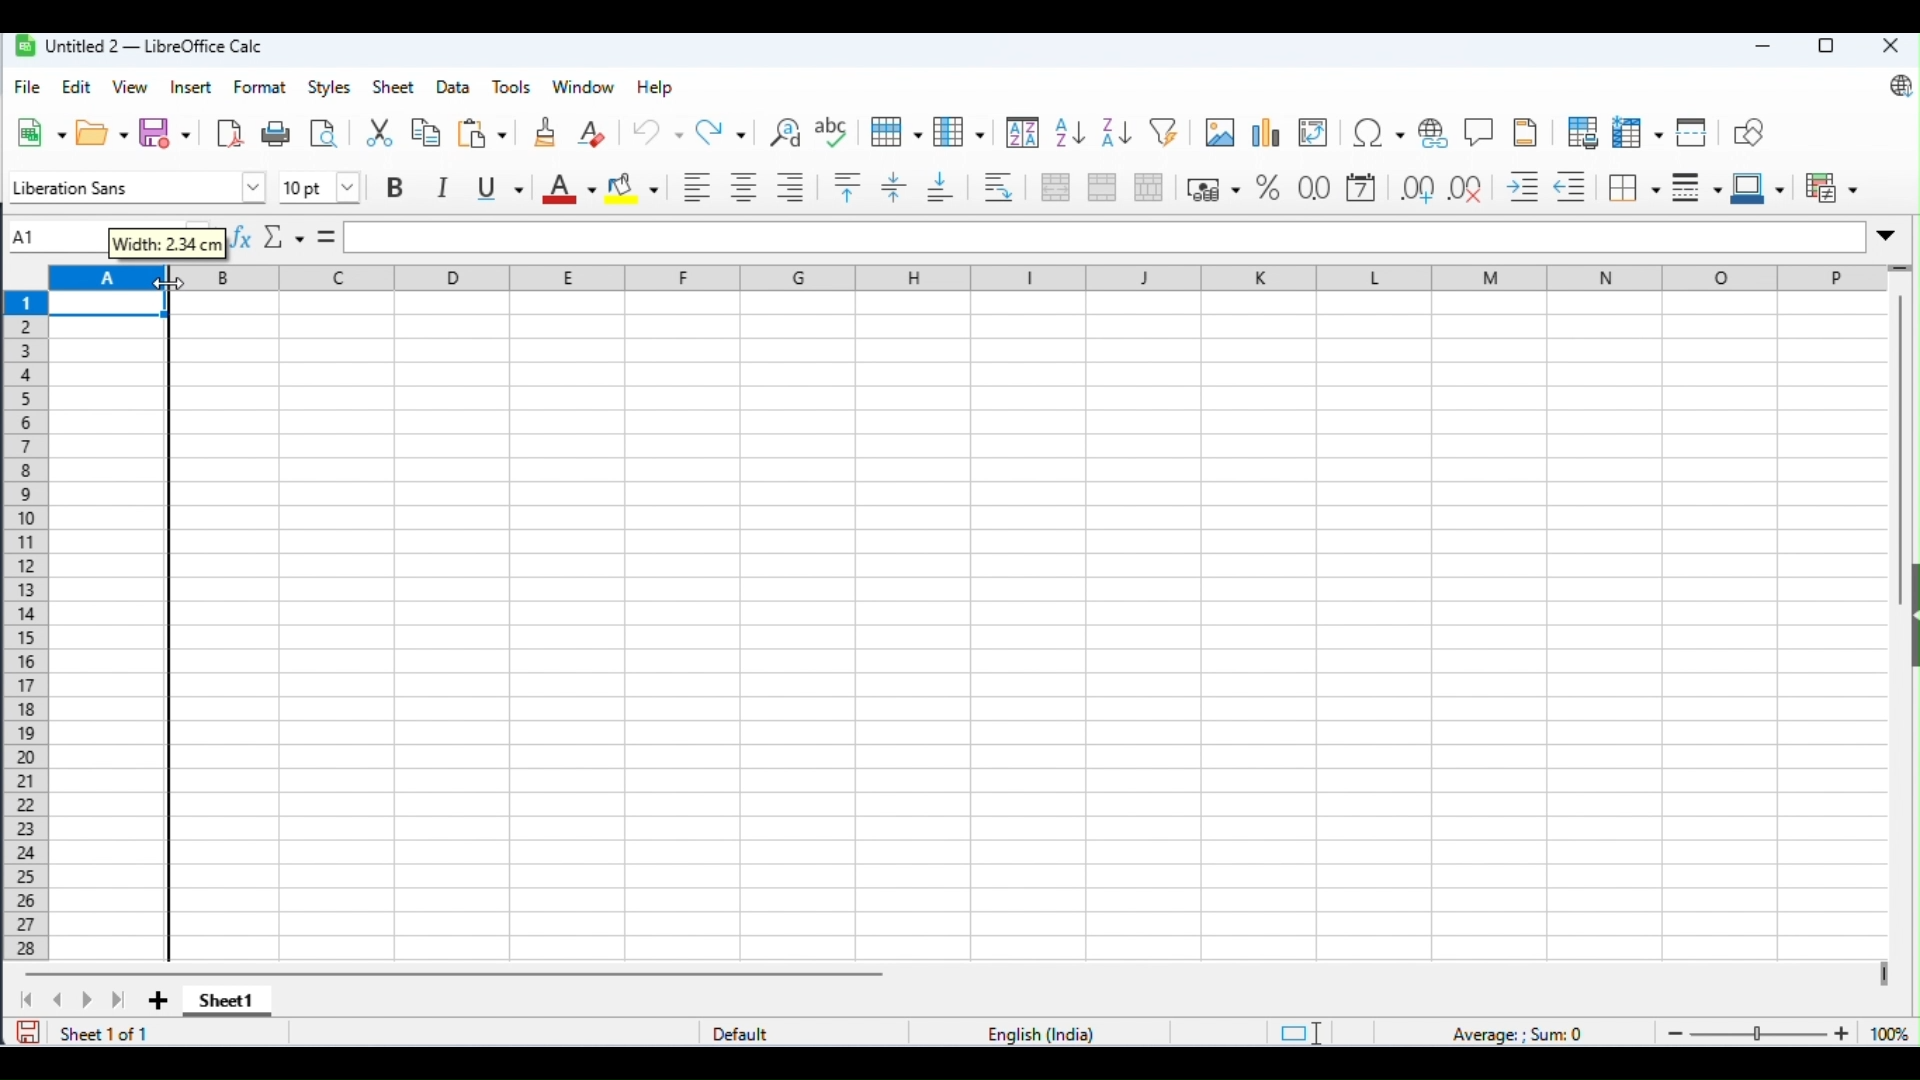  What do you see at coordinates (260, 86) in the screenshot?
I see `format` at bounding box center [260, 86].